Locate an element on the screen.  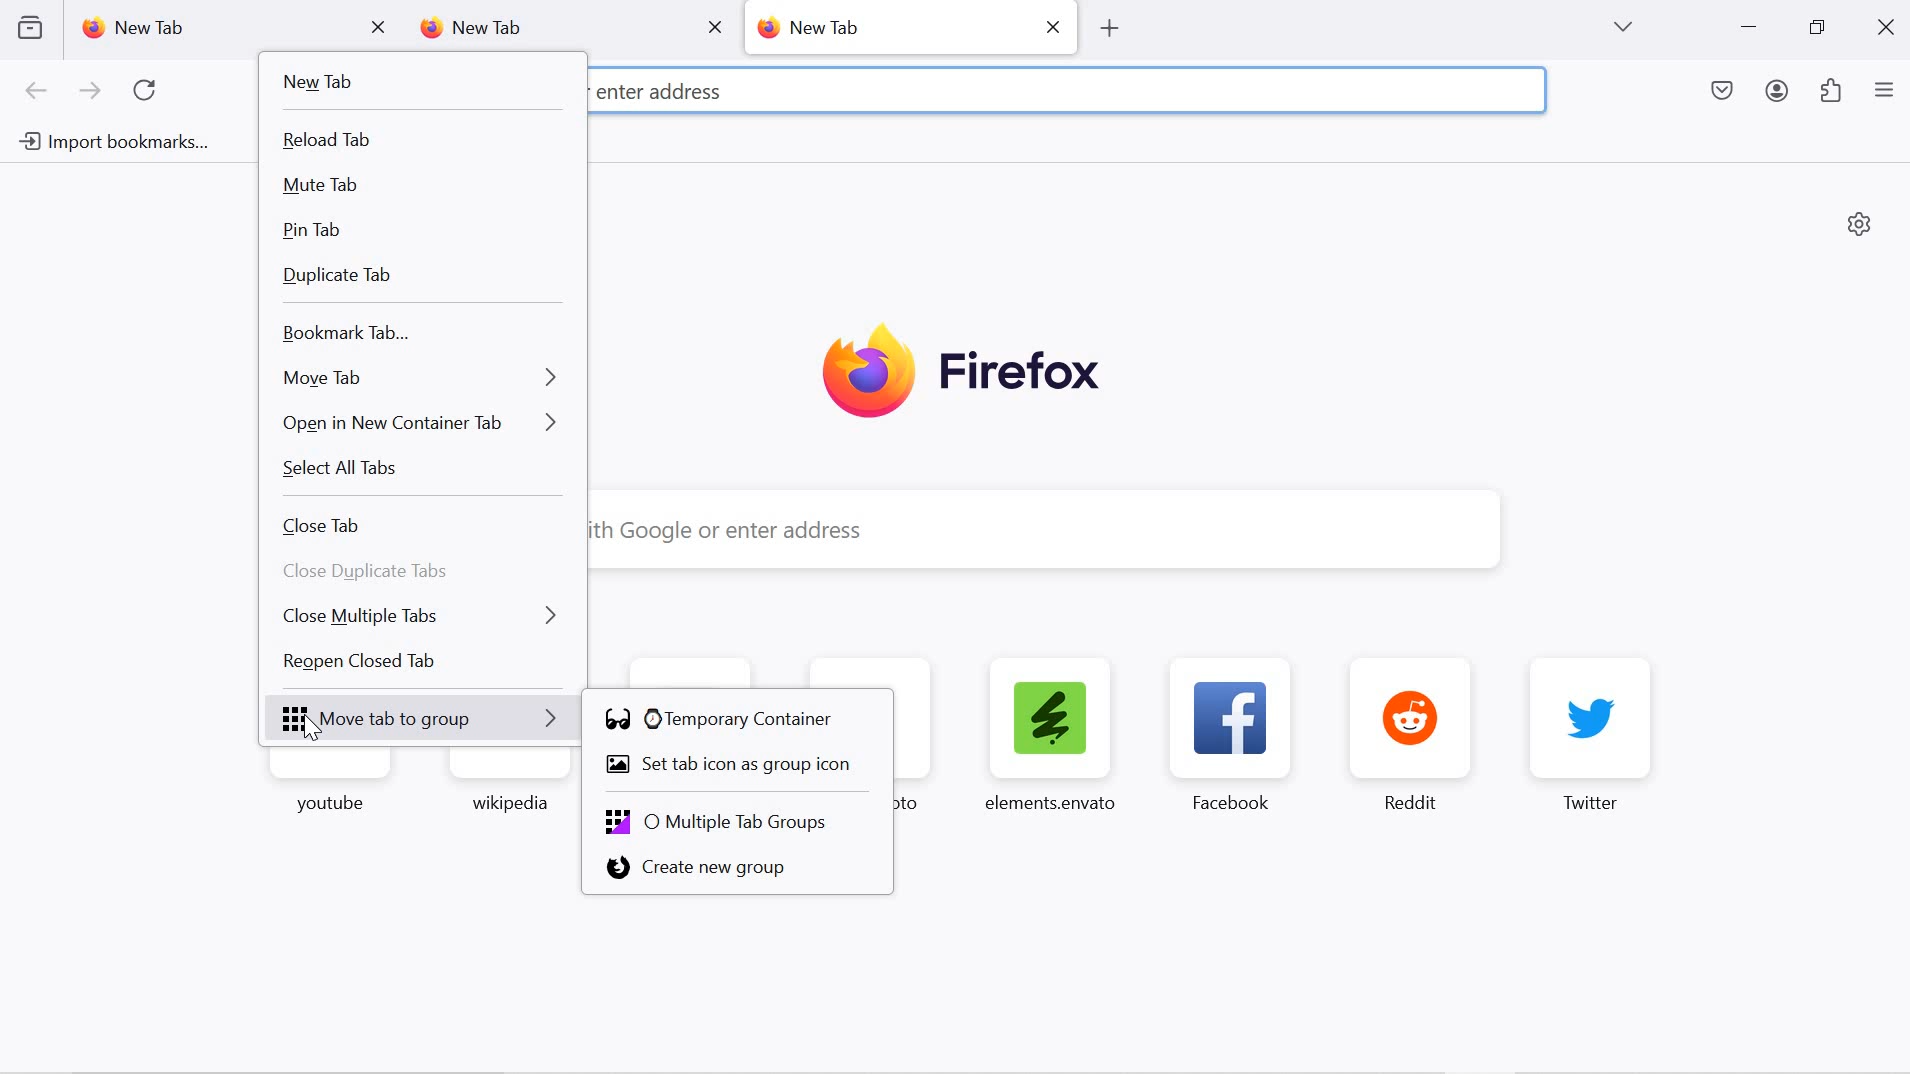
facebook favorite is located at coordinates (1237, 734).